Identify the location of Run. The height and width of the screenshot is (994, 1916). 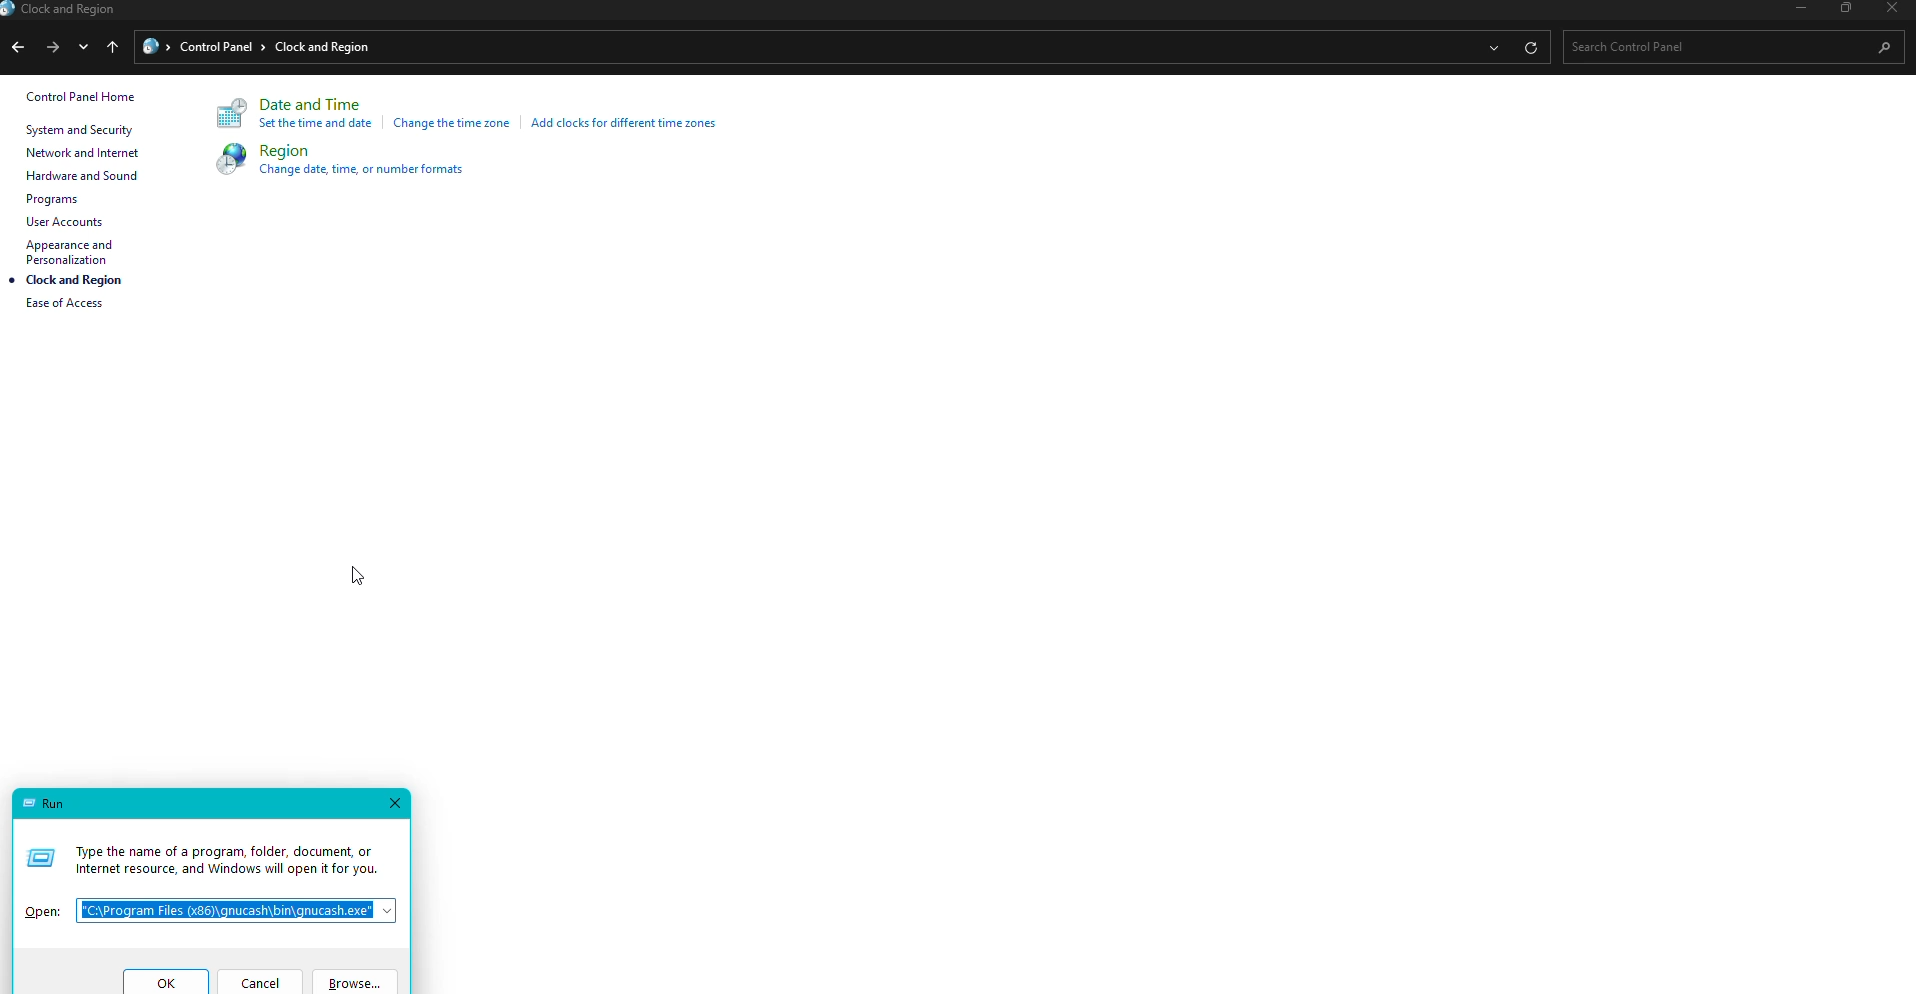
(46, 801).